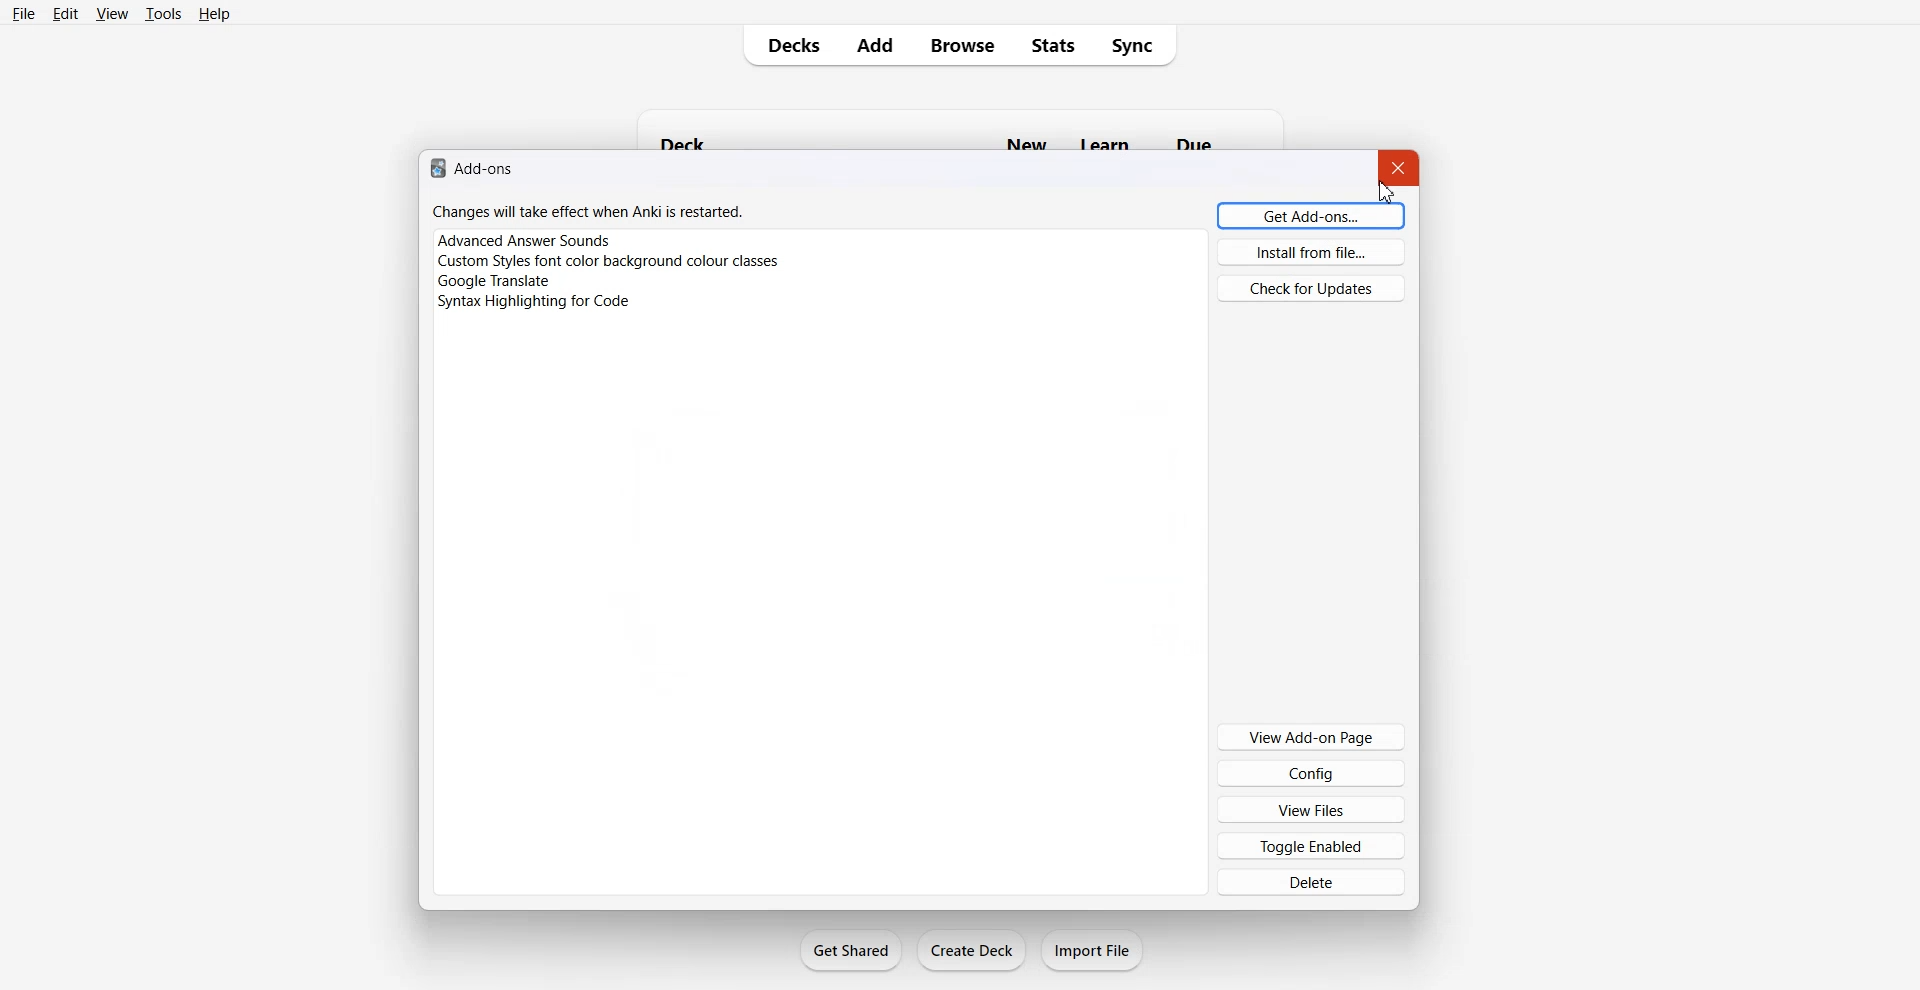  I want to click on due, so click(1197, 141).